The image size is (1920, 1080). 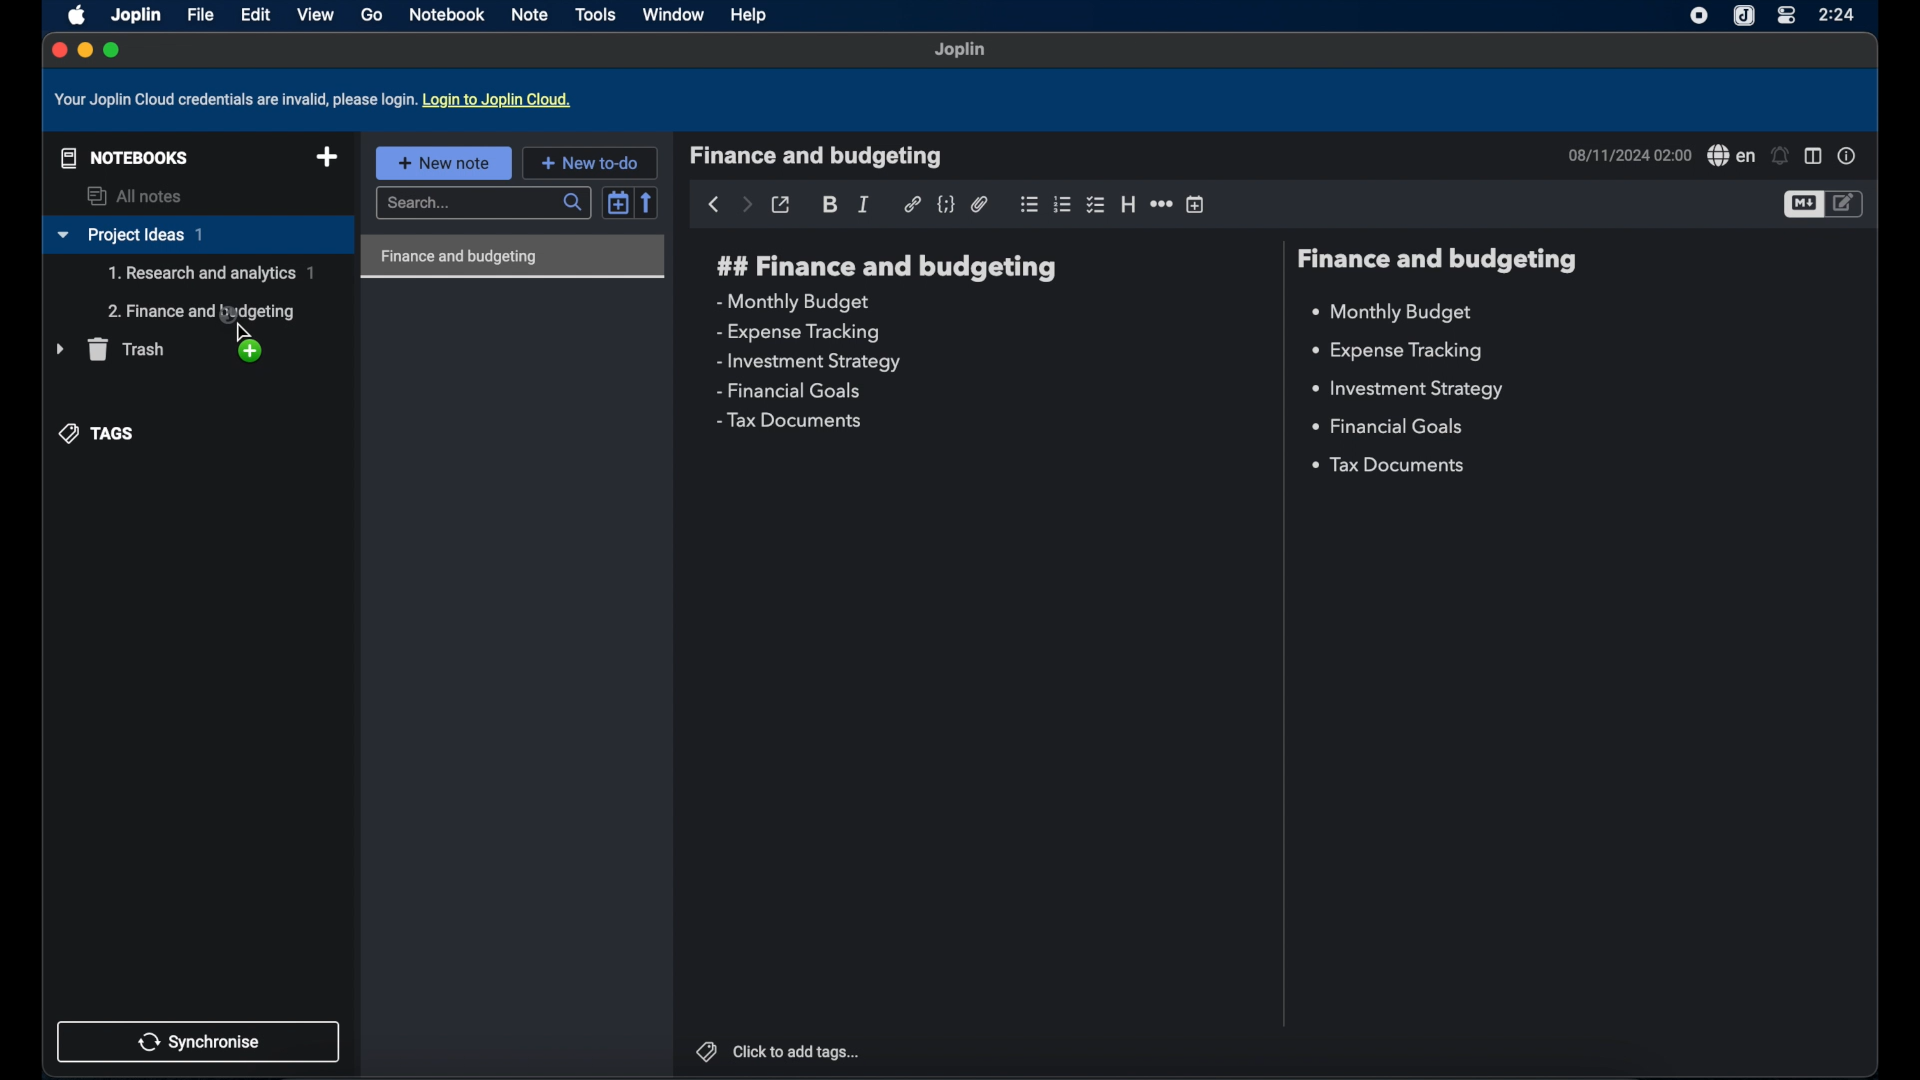 What do you see at coordinates (327, 158) in the screenshot?
I see `new notebook` at bounding box center [327, 158].